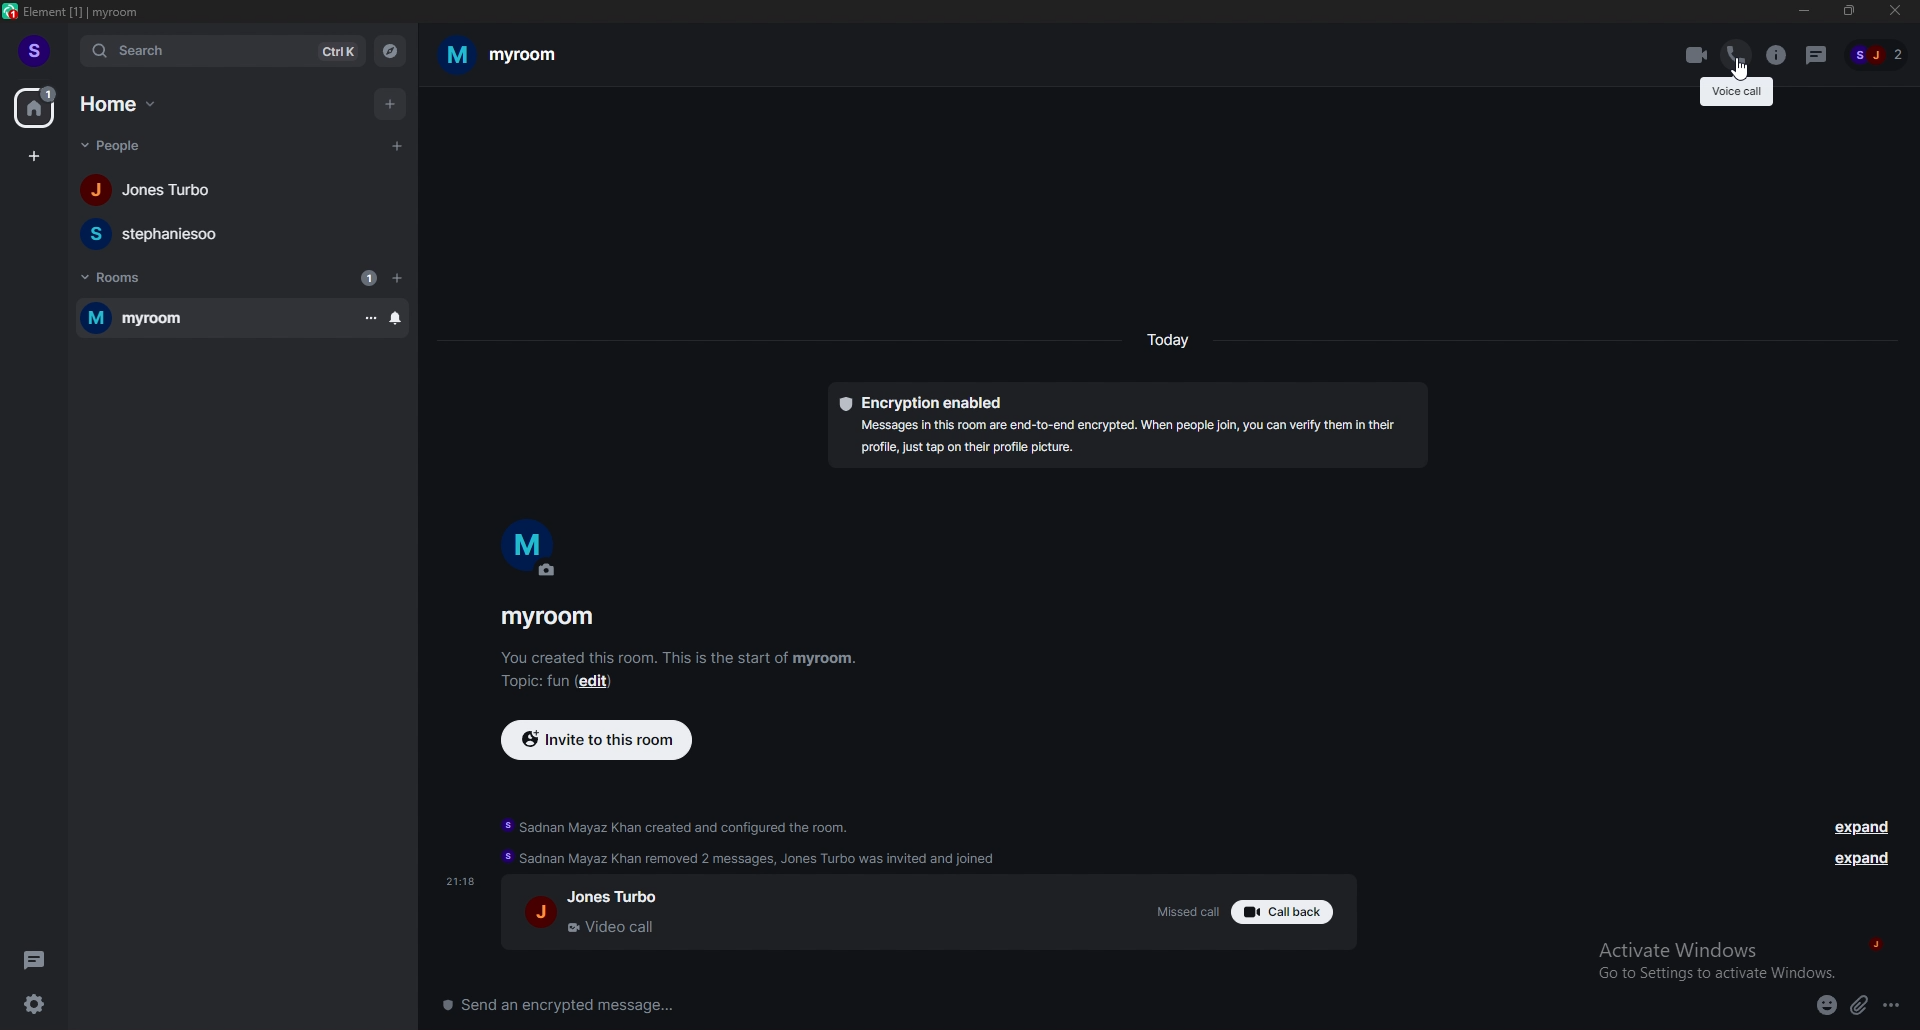 This screenshot has height=1030, width=1920. I want to click on add room, so click(399, 279).